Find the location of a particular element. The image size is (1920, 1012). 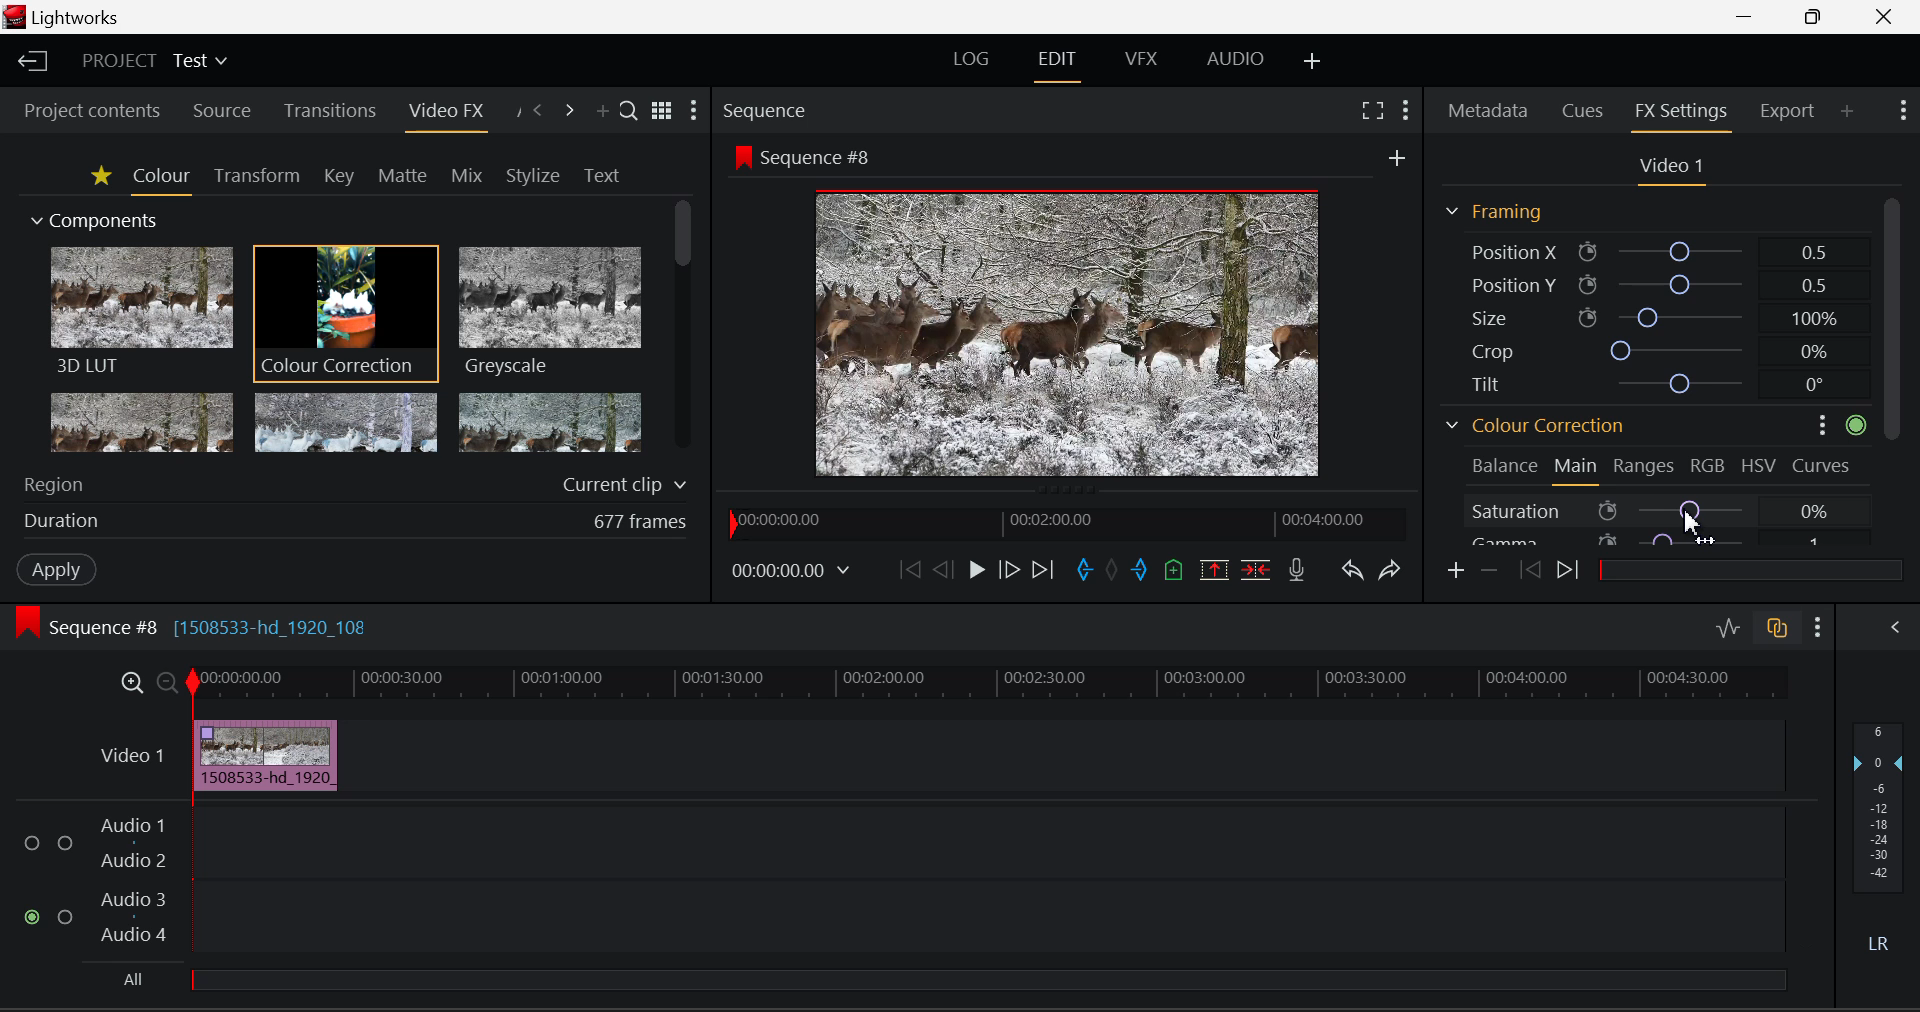

Export is located at coordinates (1788, 111).